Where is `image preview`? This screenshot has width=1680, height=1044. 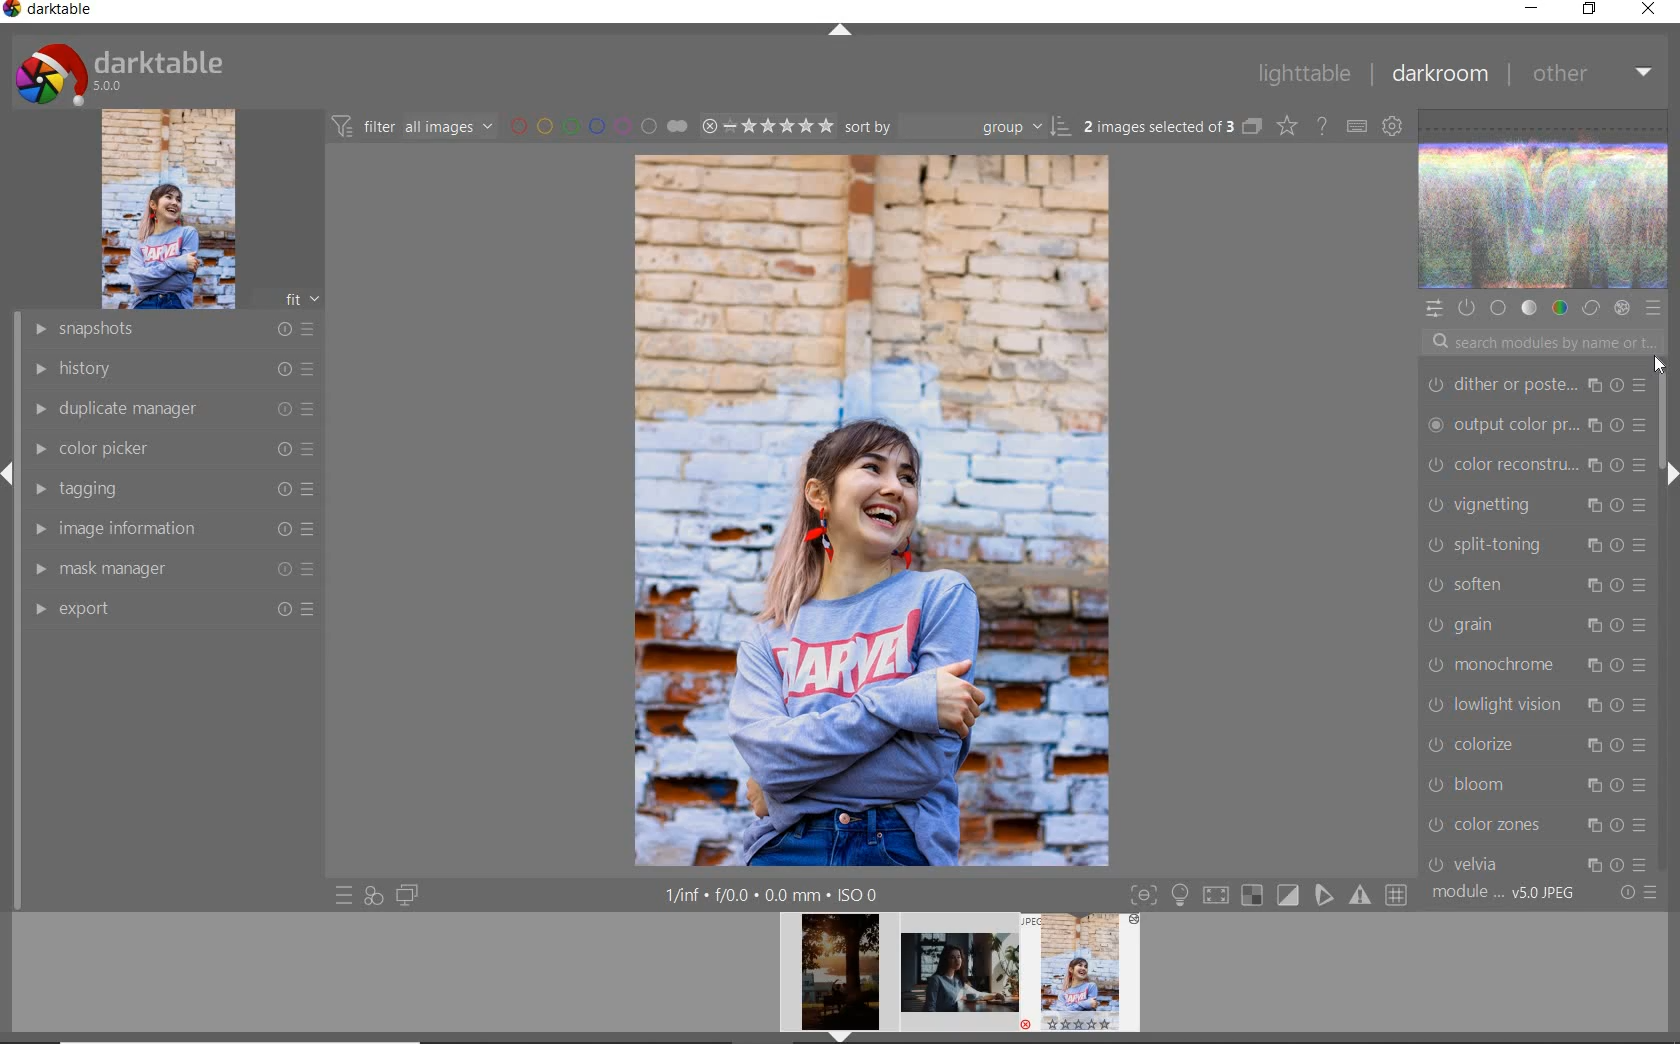
image preview is located at coordinates (960, 978).